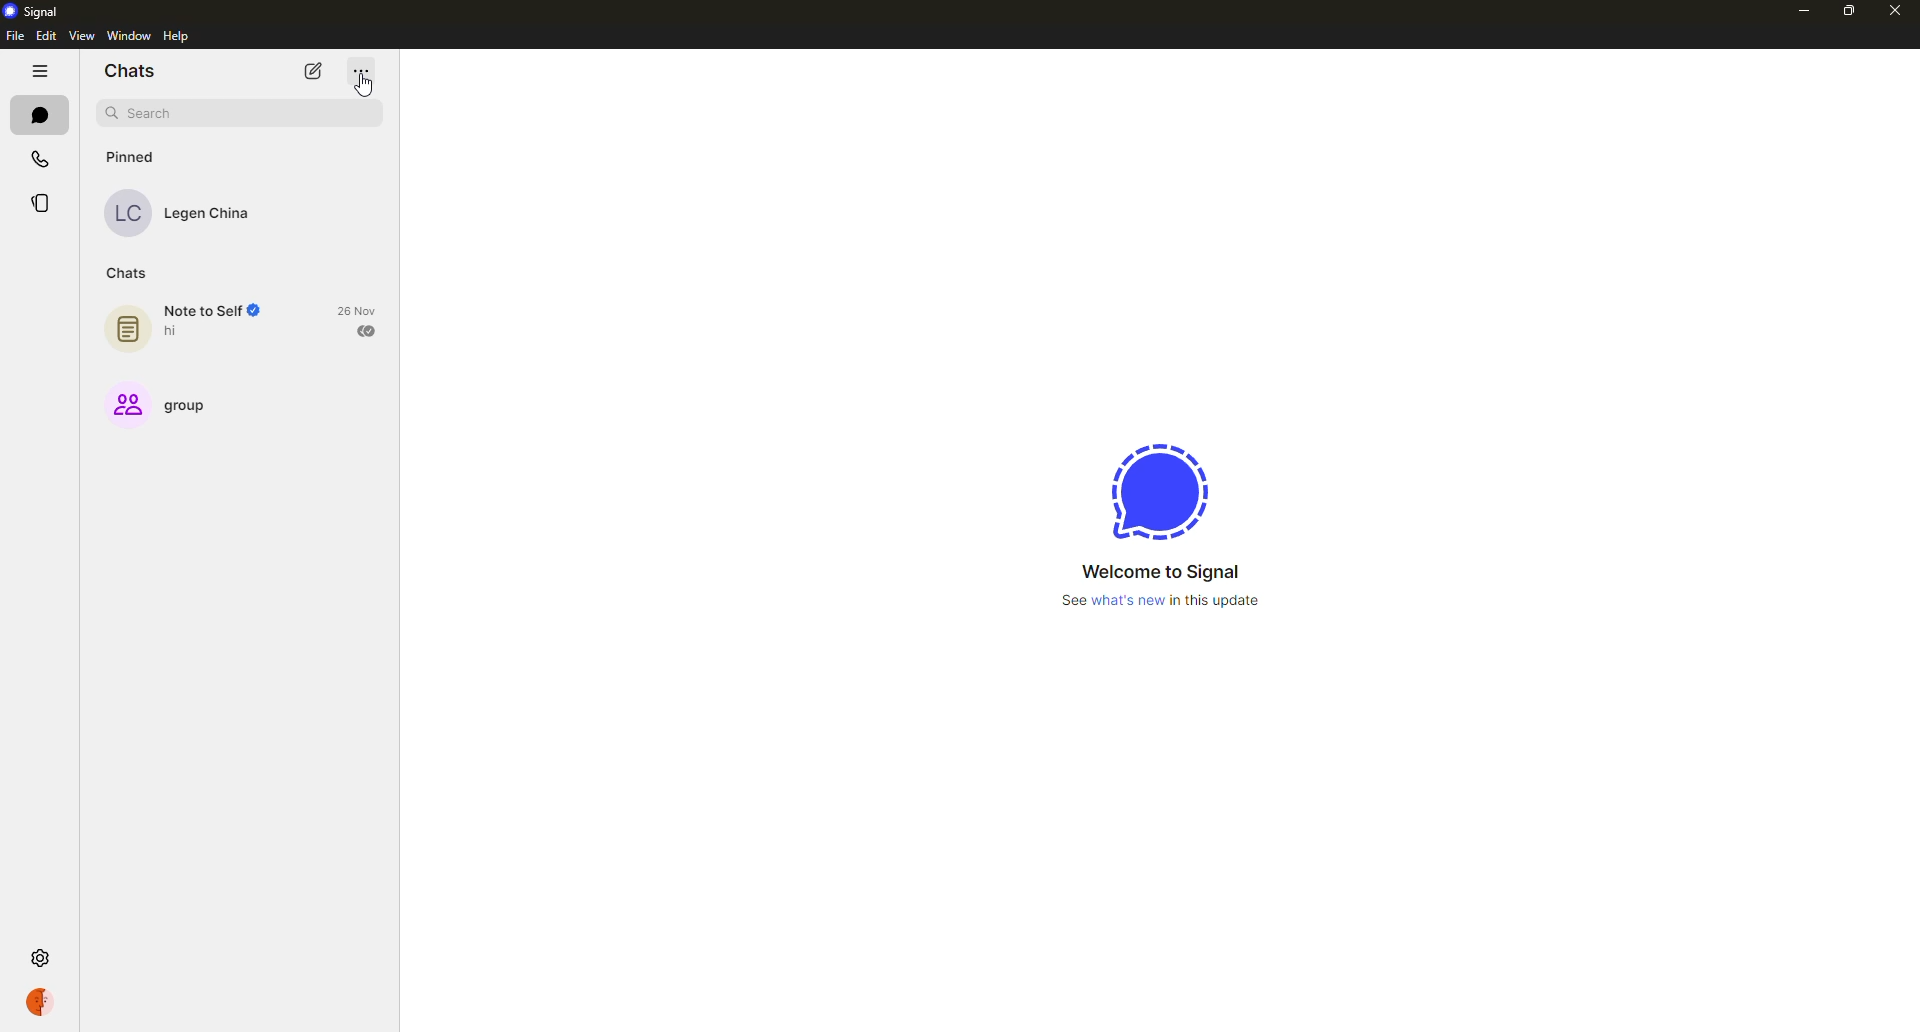 This screenshot has height=1032, width=1920. I want to click on calls, so click(42, 158).